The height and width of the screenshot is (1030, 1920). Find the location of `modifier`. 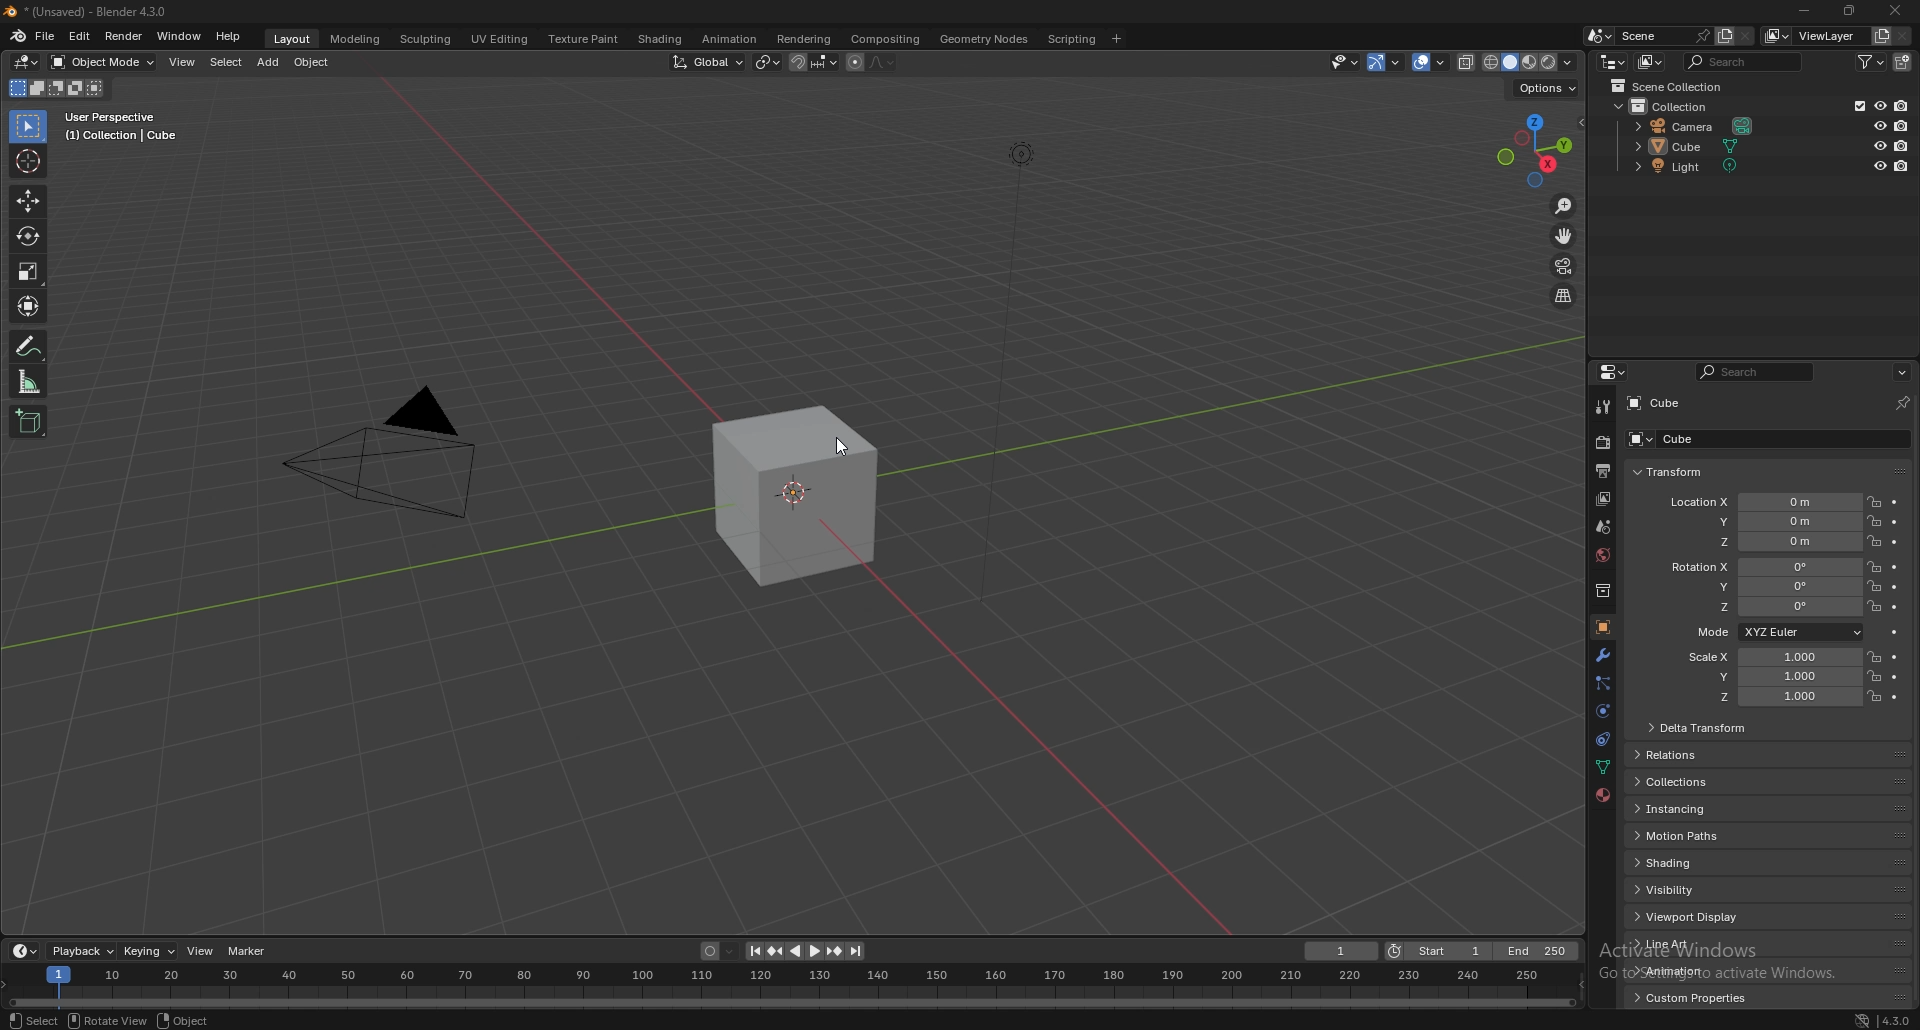

modifier is located at coordinates (1605, 654).